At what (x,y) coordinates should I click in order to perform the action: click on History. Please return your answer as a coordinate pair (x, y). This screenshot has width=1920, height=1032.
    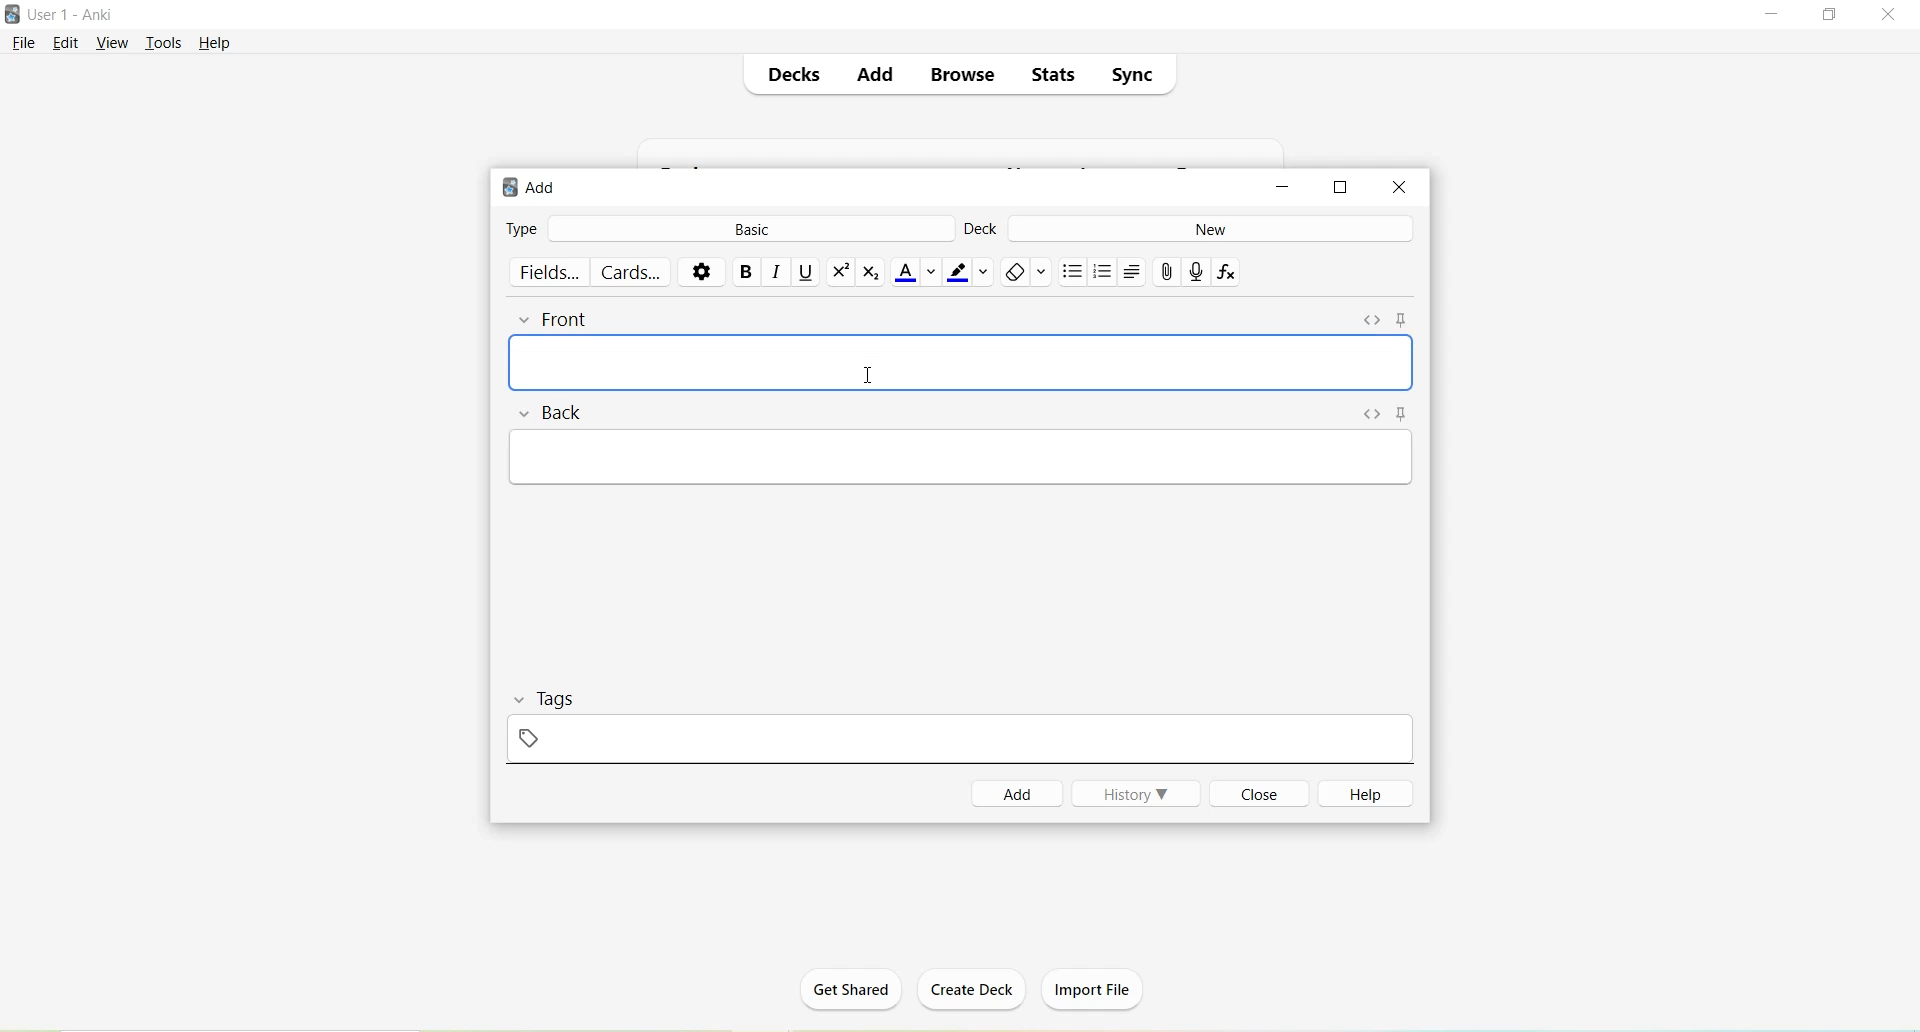
    Looking at the image, I should click on (1136, 793).